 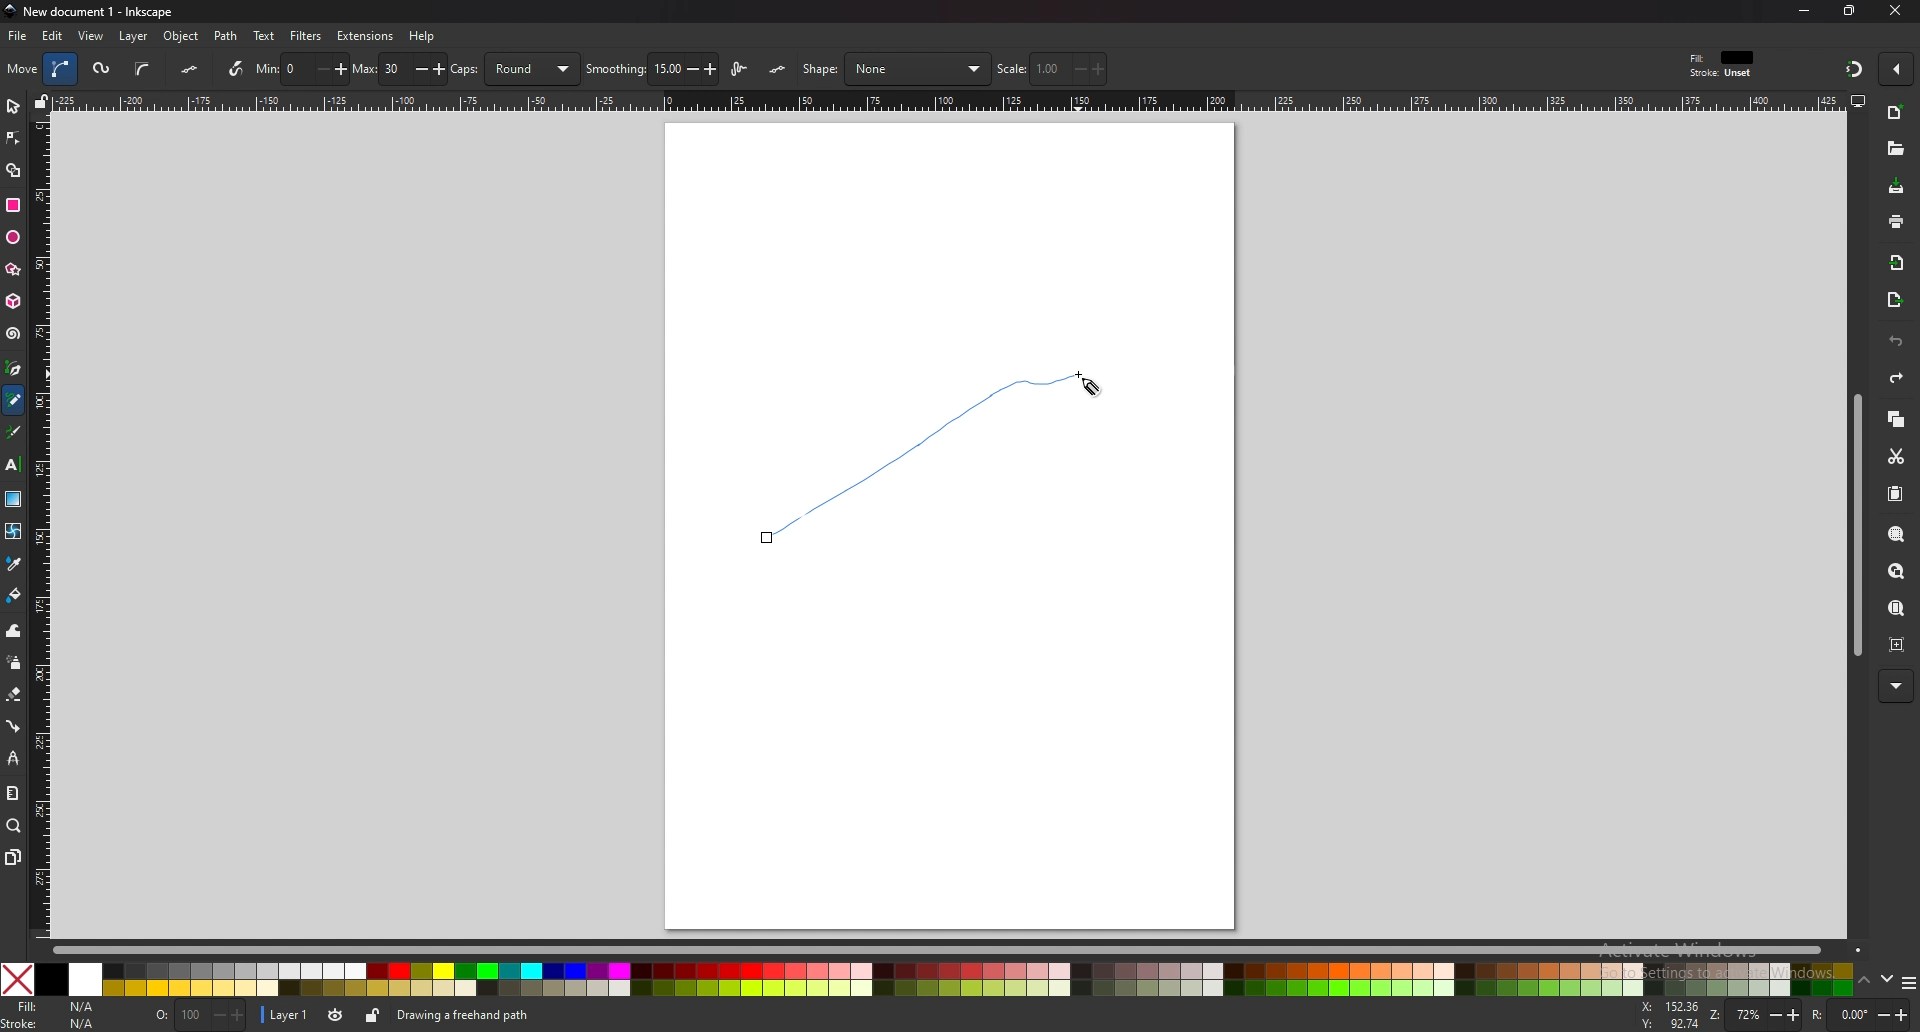 I want to click on up, so click(x=1864, y=981).